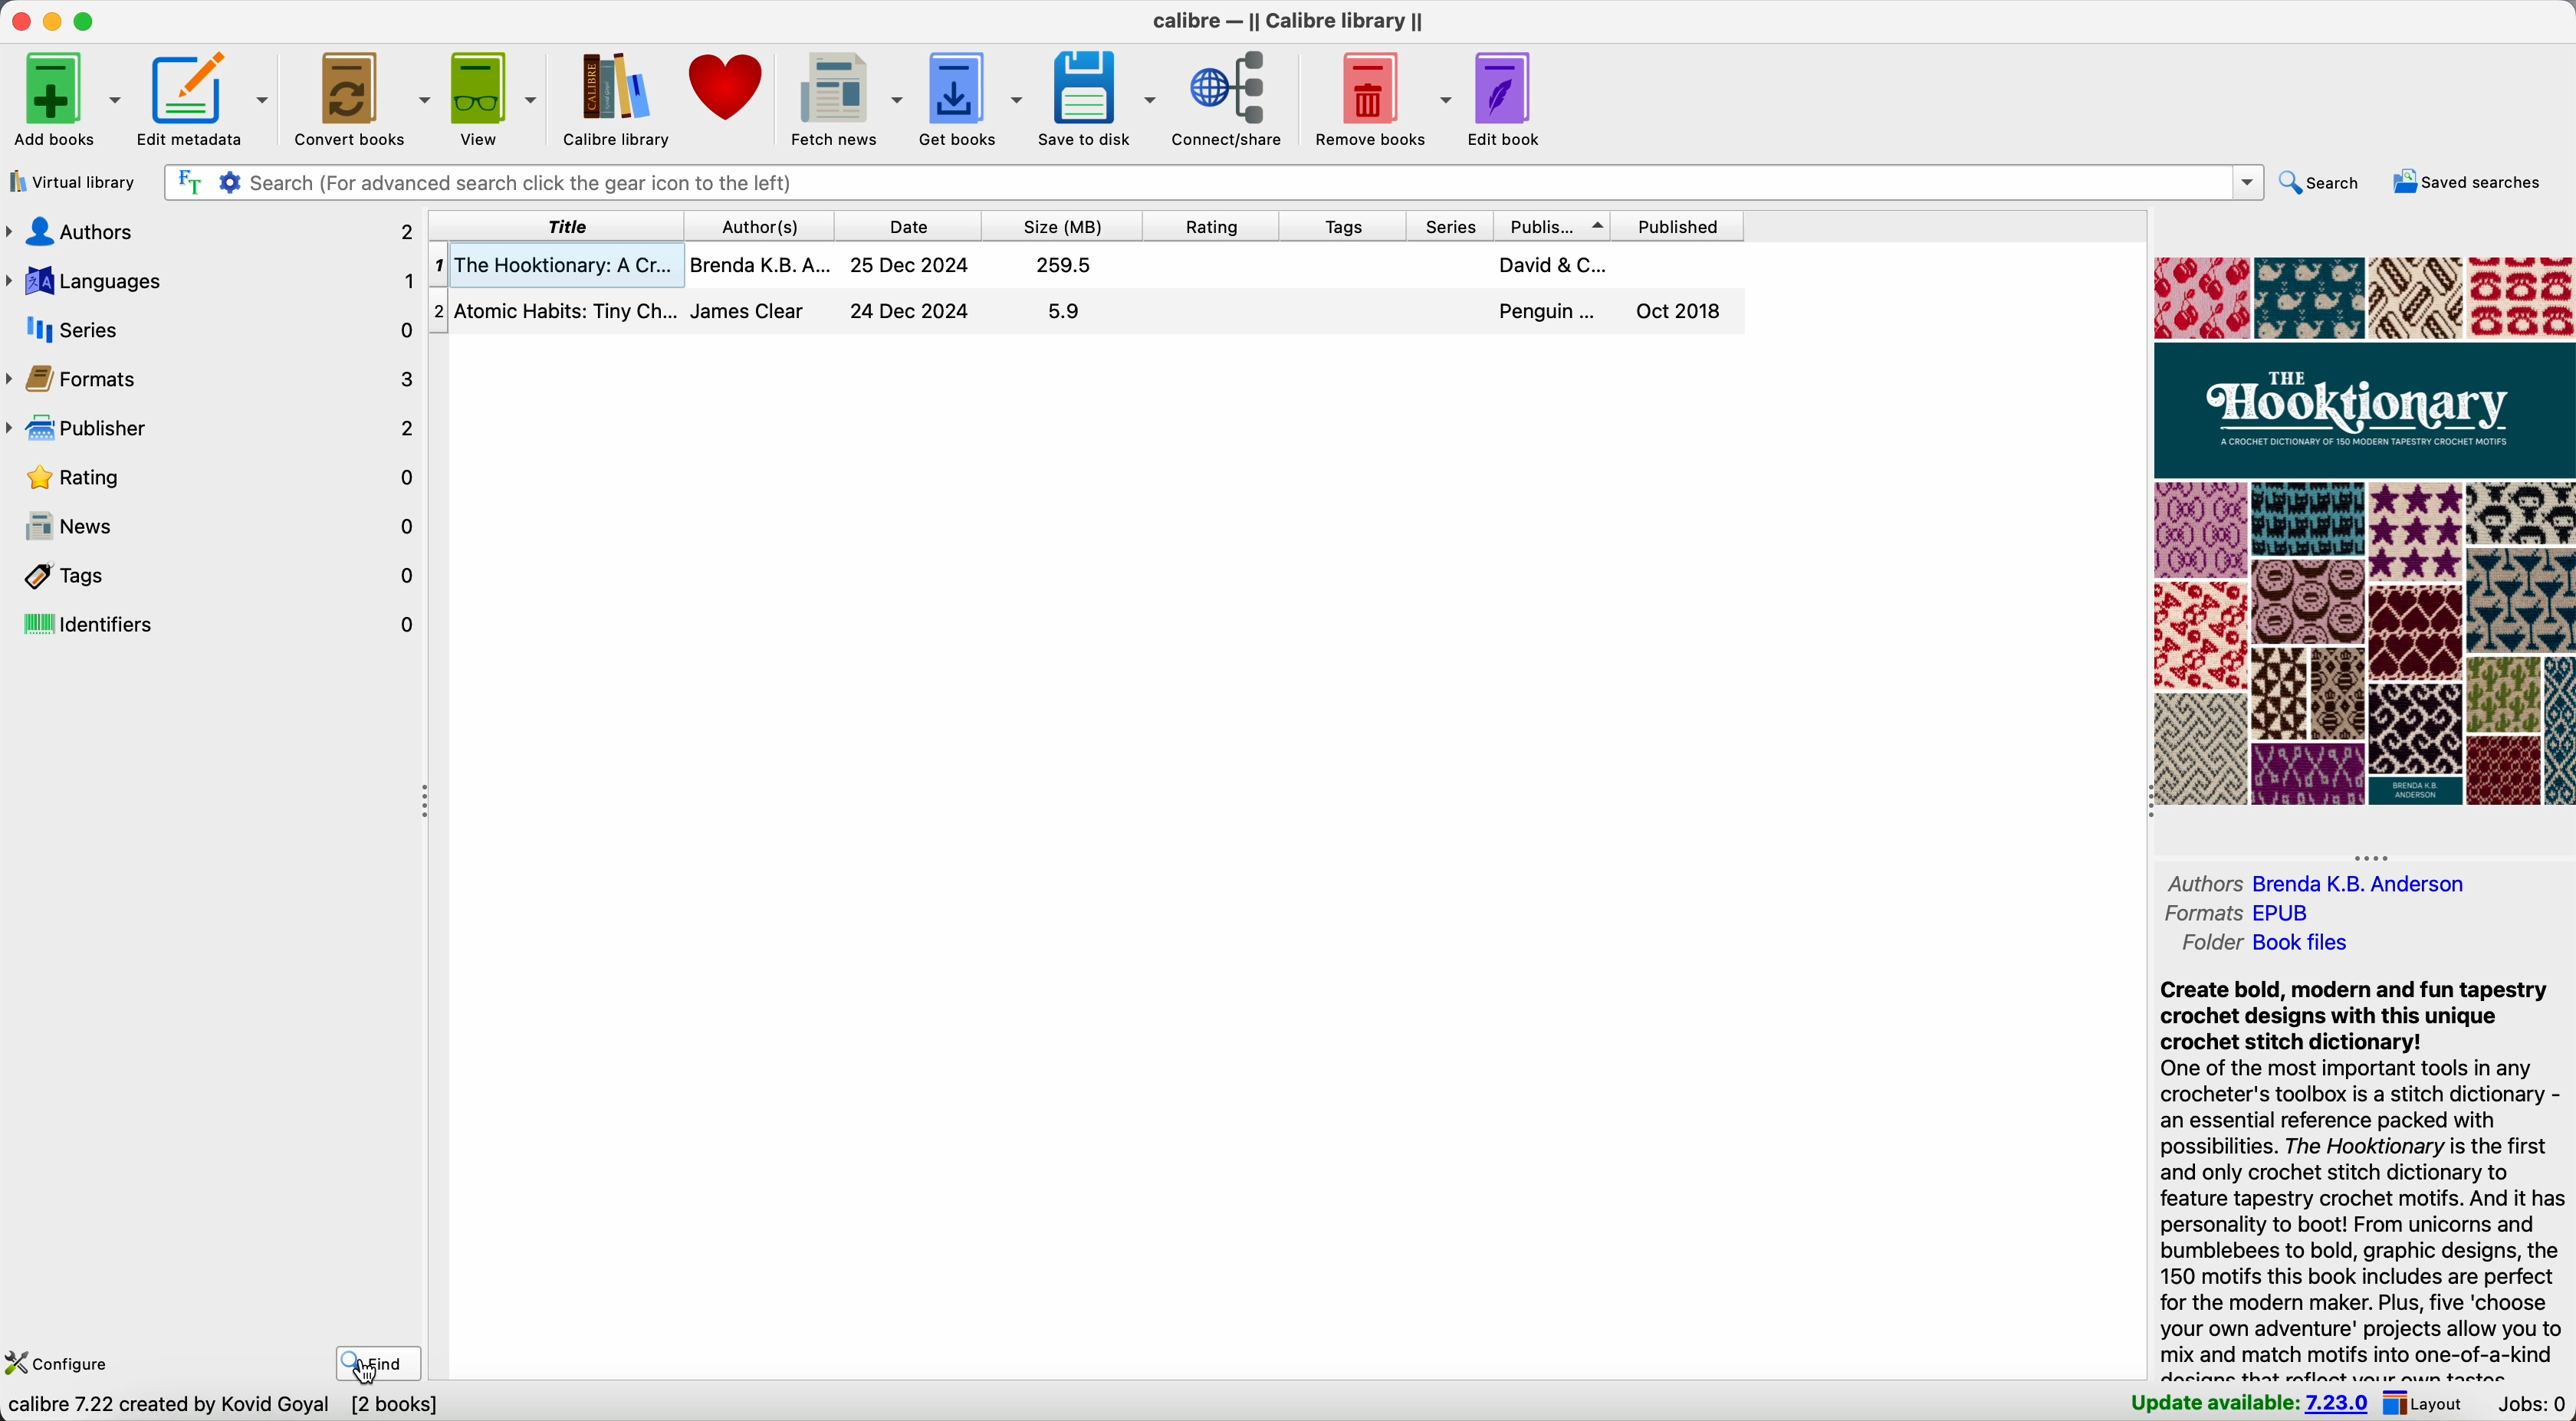 The image size is (2576, 1421). I want to click on rating, so click(213, 478).